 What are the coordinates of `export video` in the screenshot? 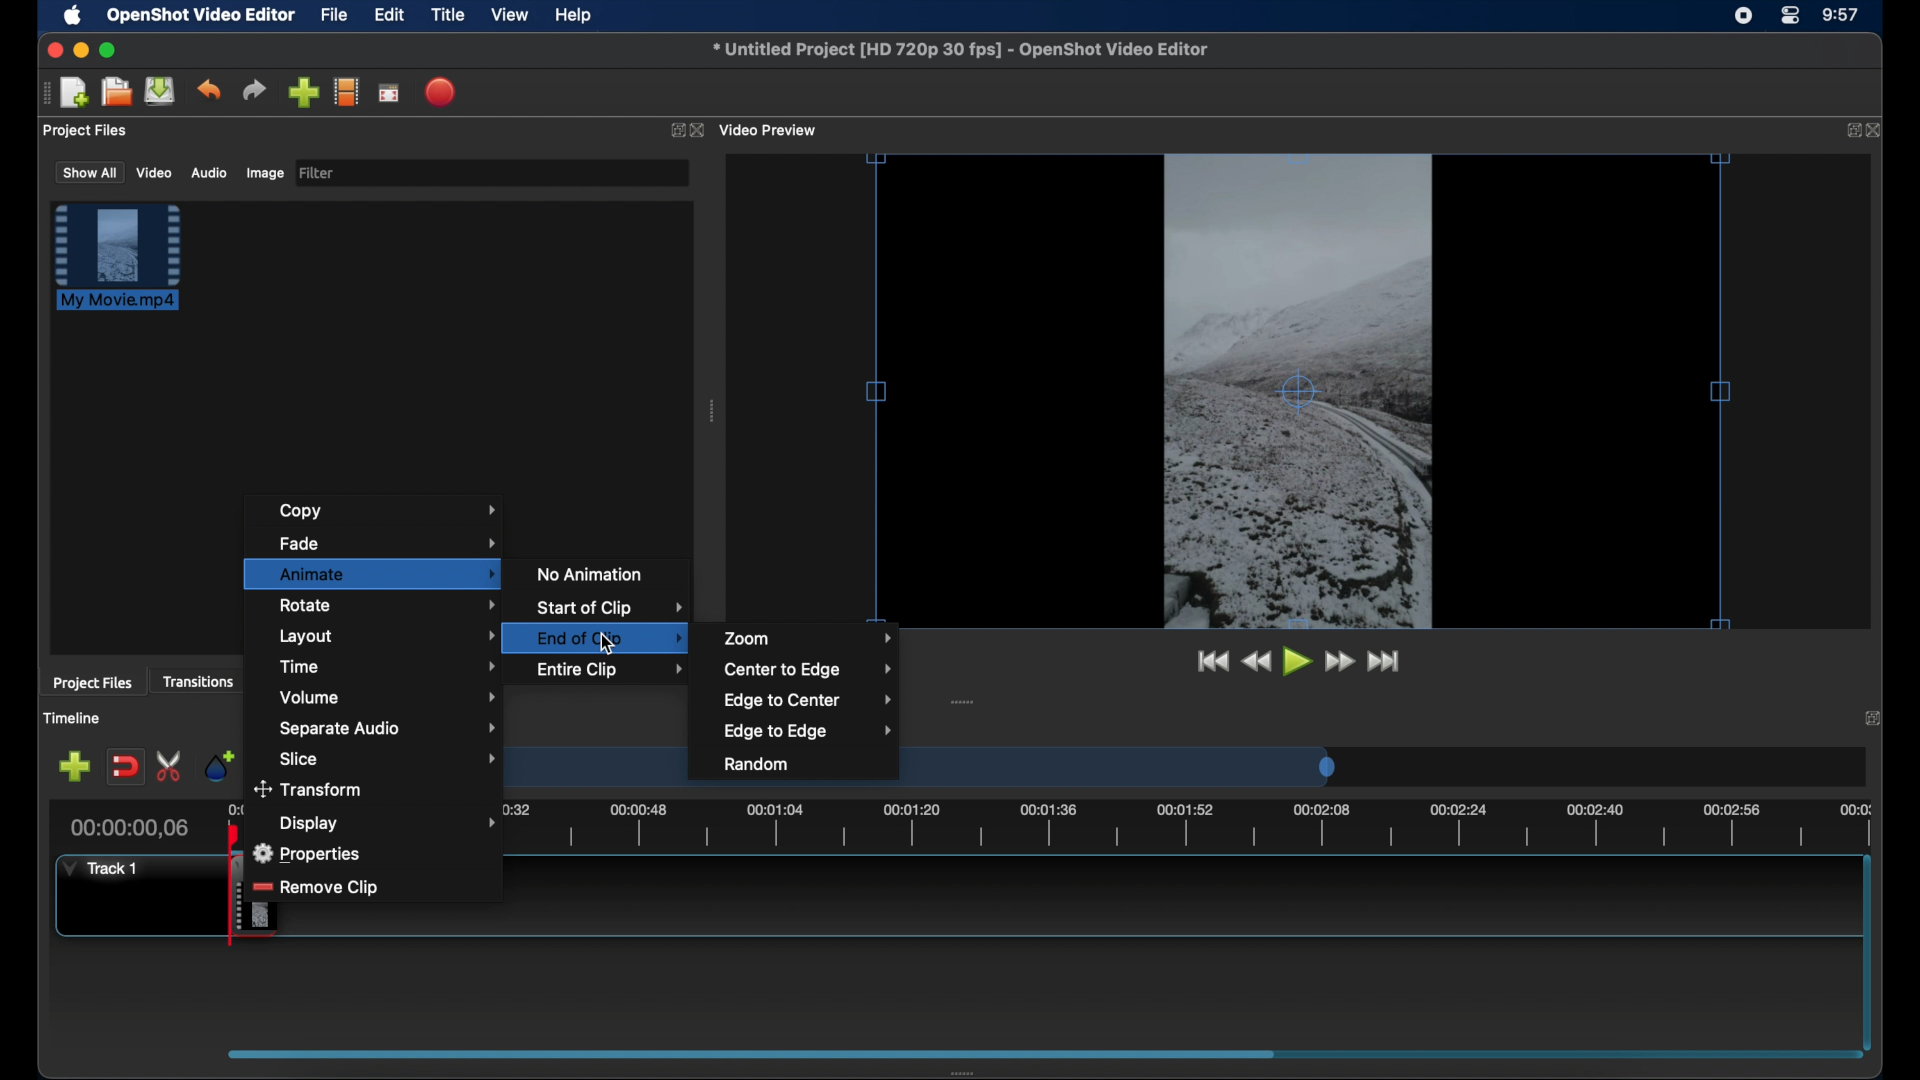 It's located at (442, 92).